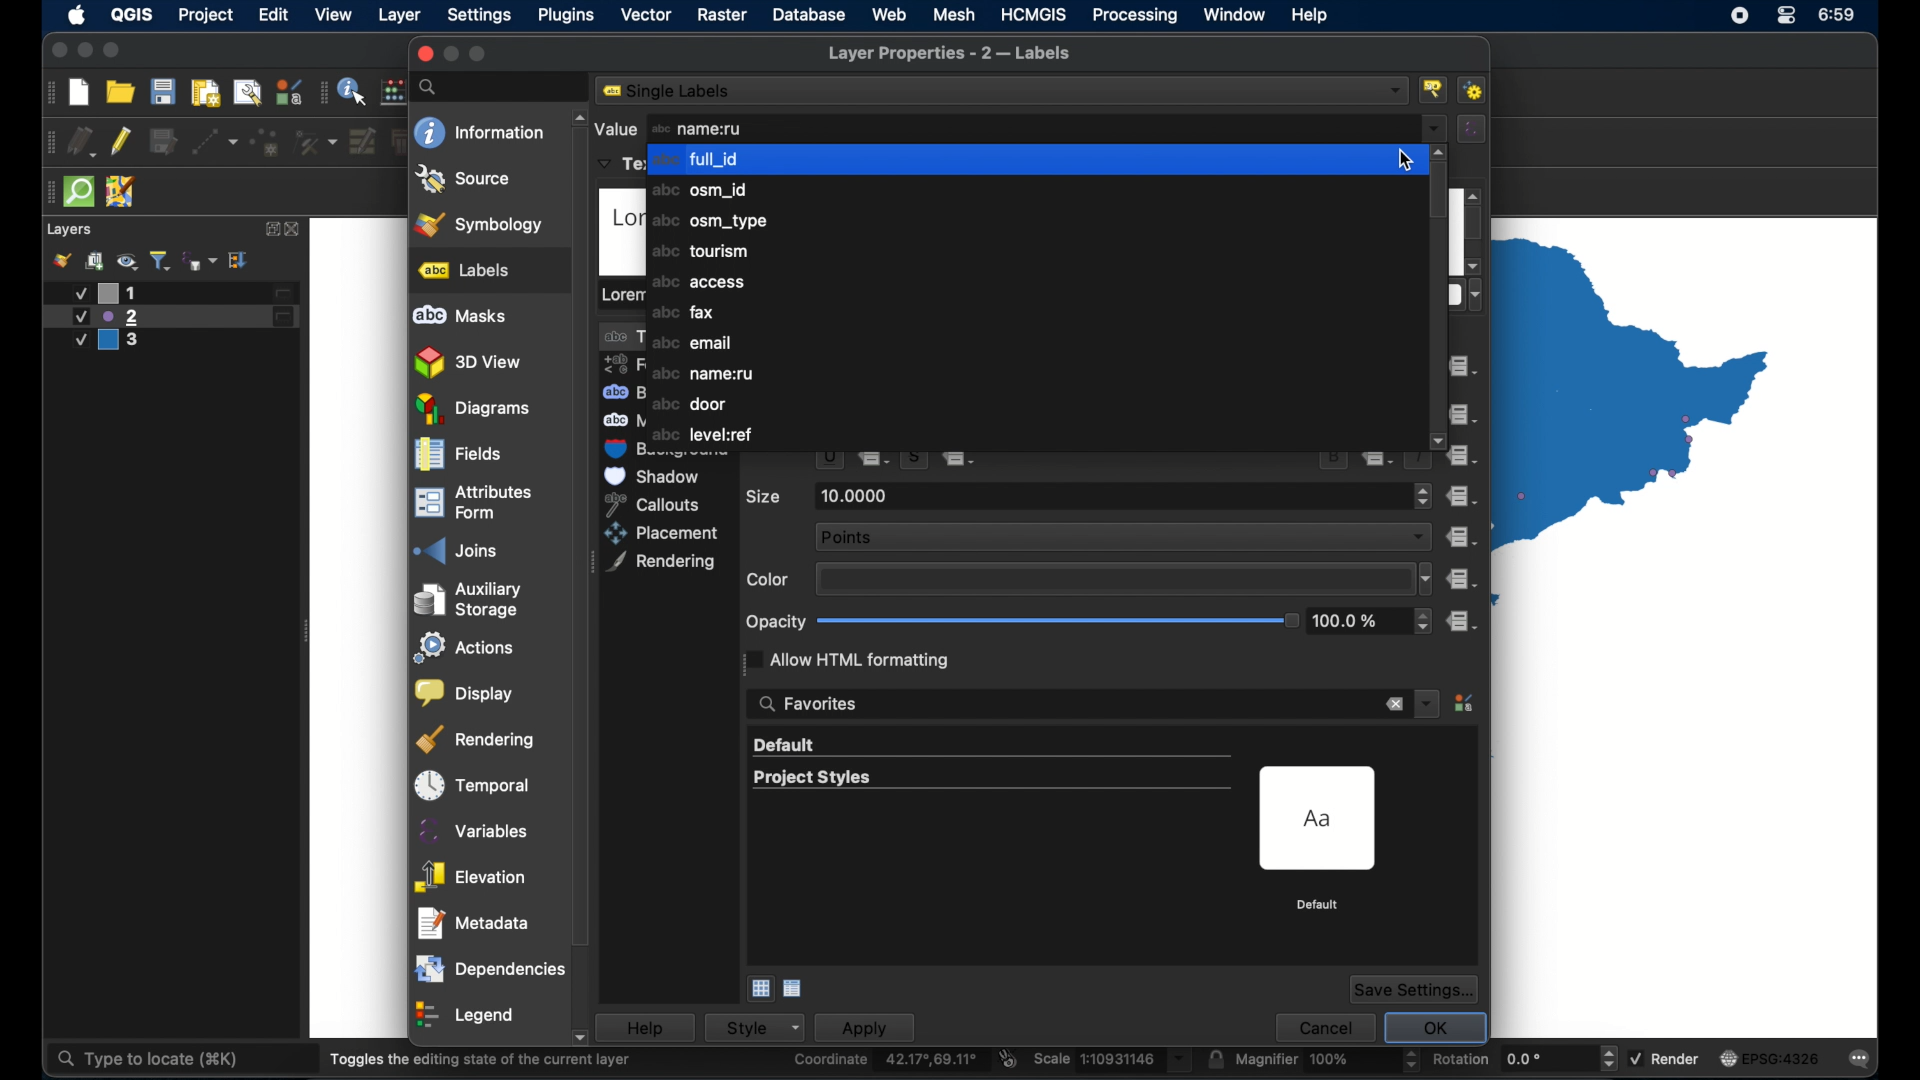 This screenshot has width=1920, height=1080. I want to click on scroll down arrow, so click(1473, 266).